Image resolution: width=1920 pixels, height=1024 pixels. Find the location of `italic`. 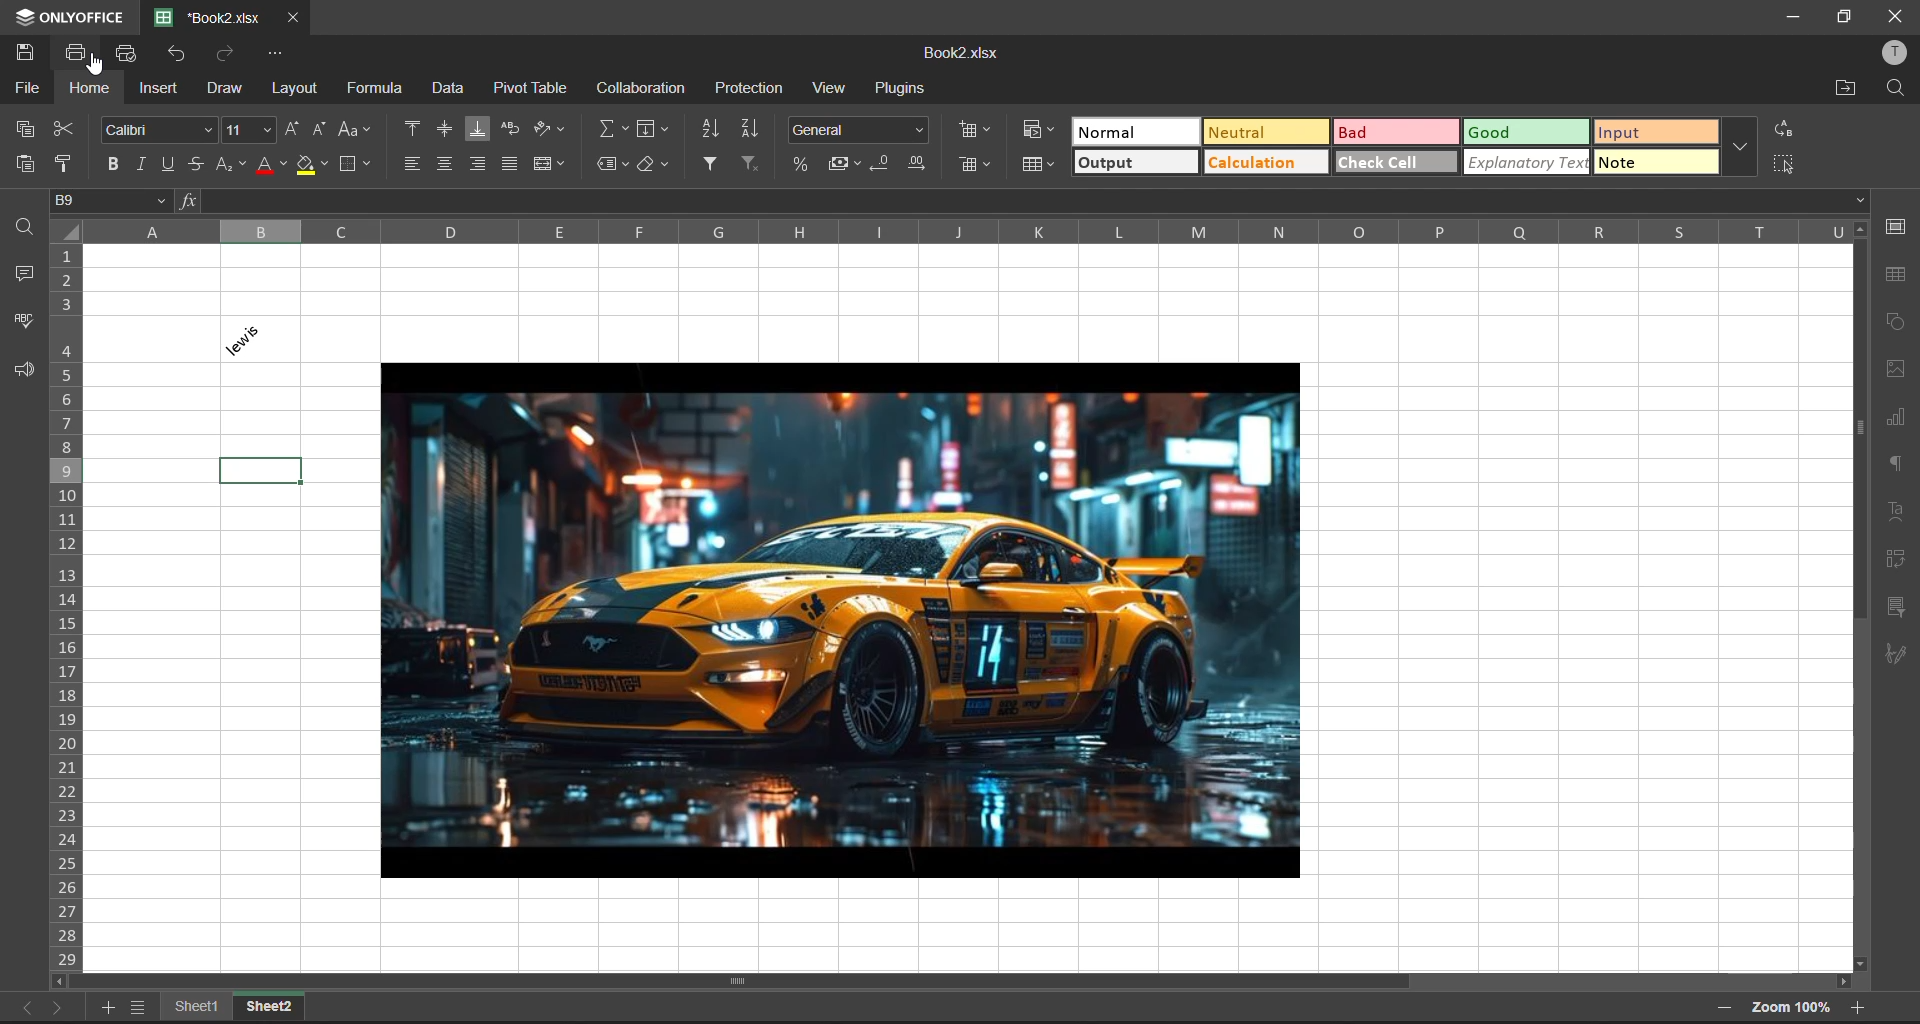

italic is located at coordinates (141, 162).